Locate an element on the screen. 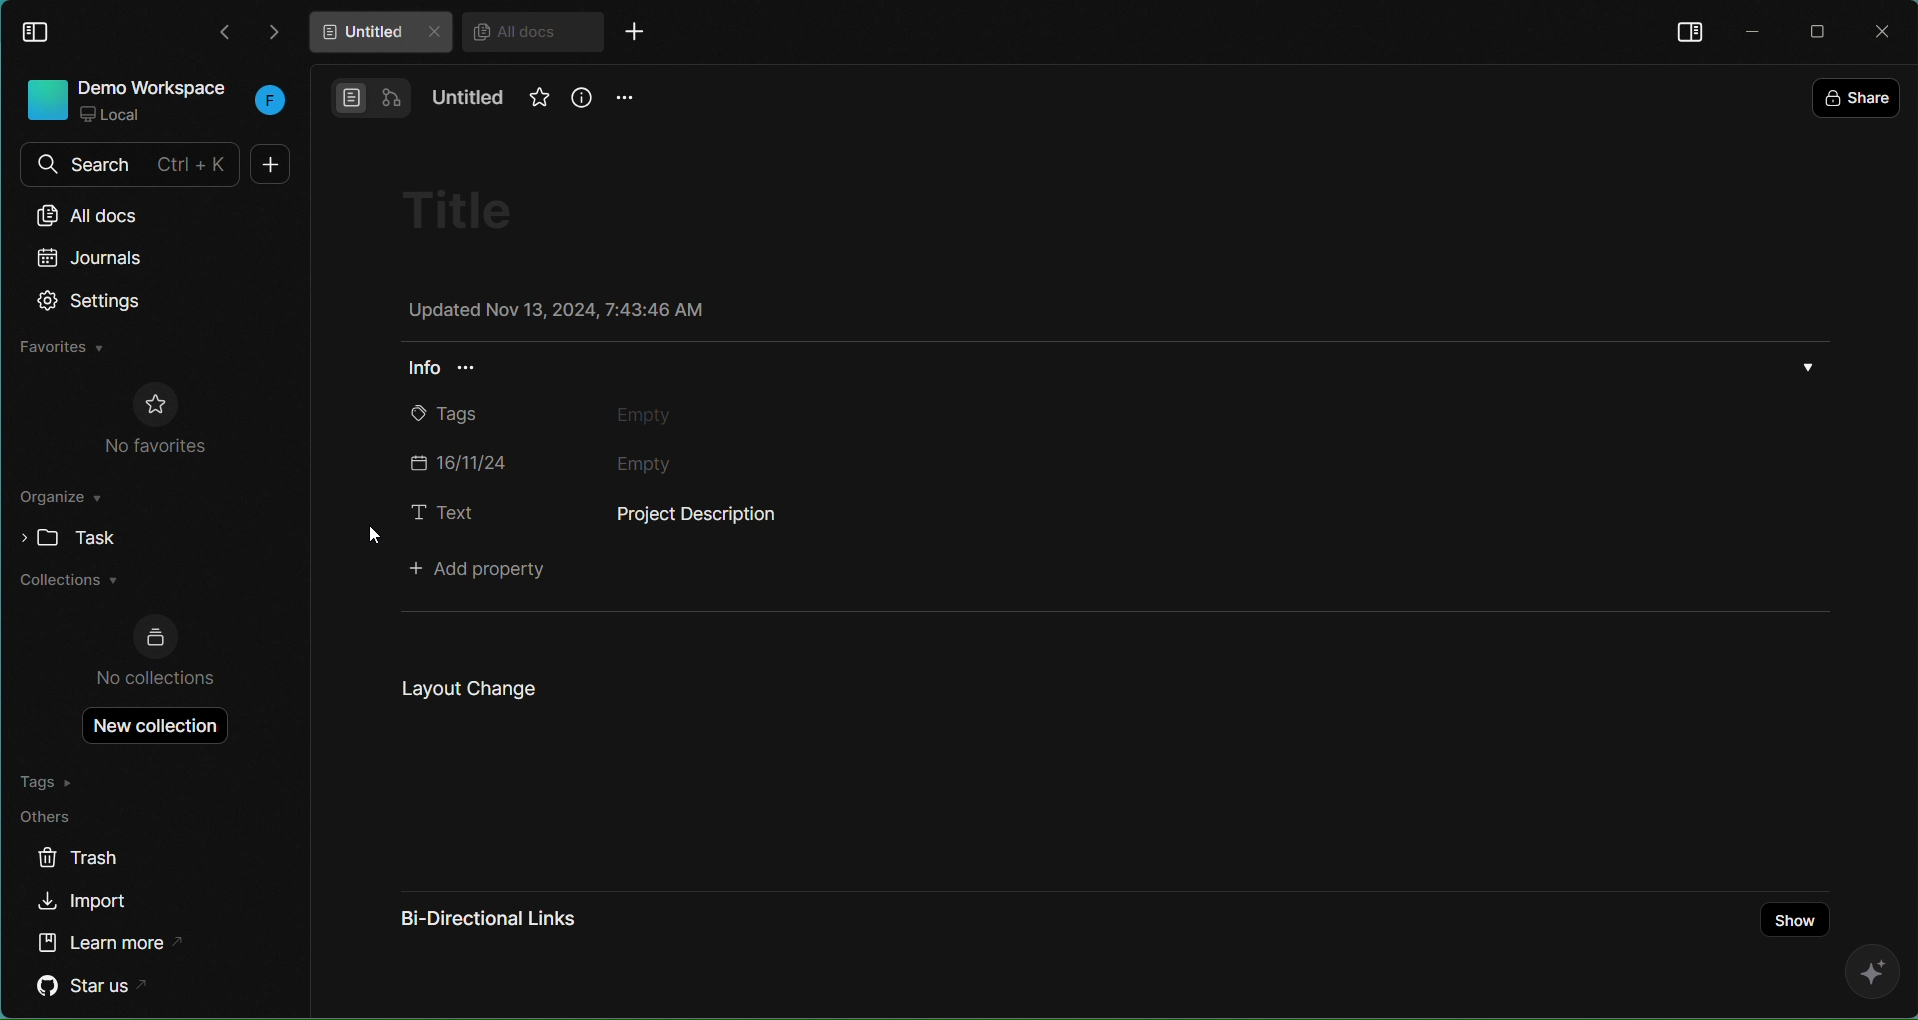 Image resolution: width=1918 pixels, height=1020 pixels. Collections » is located at coordinates (68, 583).